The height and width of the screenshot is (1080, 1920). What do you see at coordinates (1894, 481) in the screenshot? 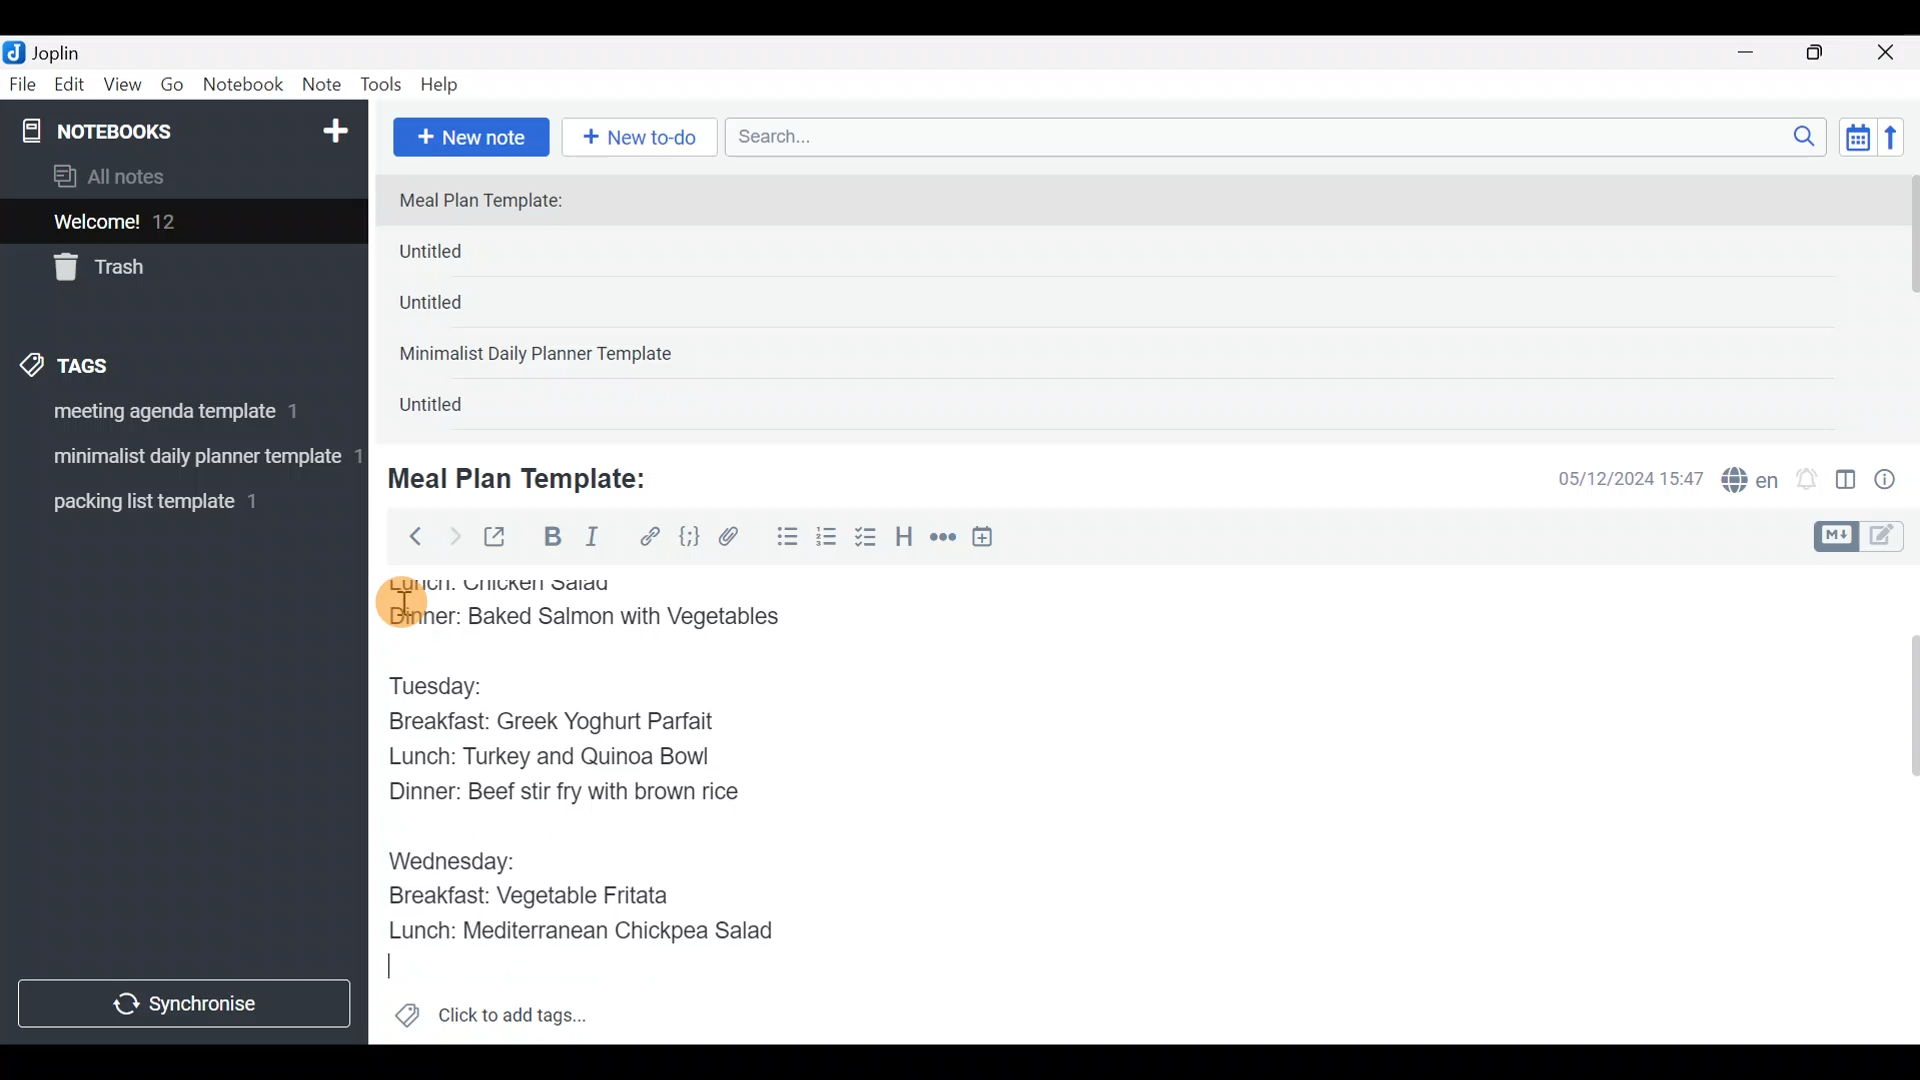
I see `Note properties` at bounding box center [1894, 481].